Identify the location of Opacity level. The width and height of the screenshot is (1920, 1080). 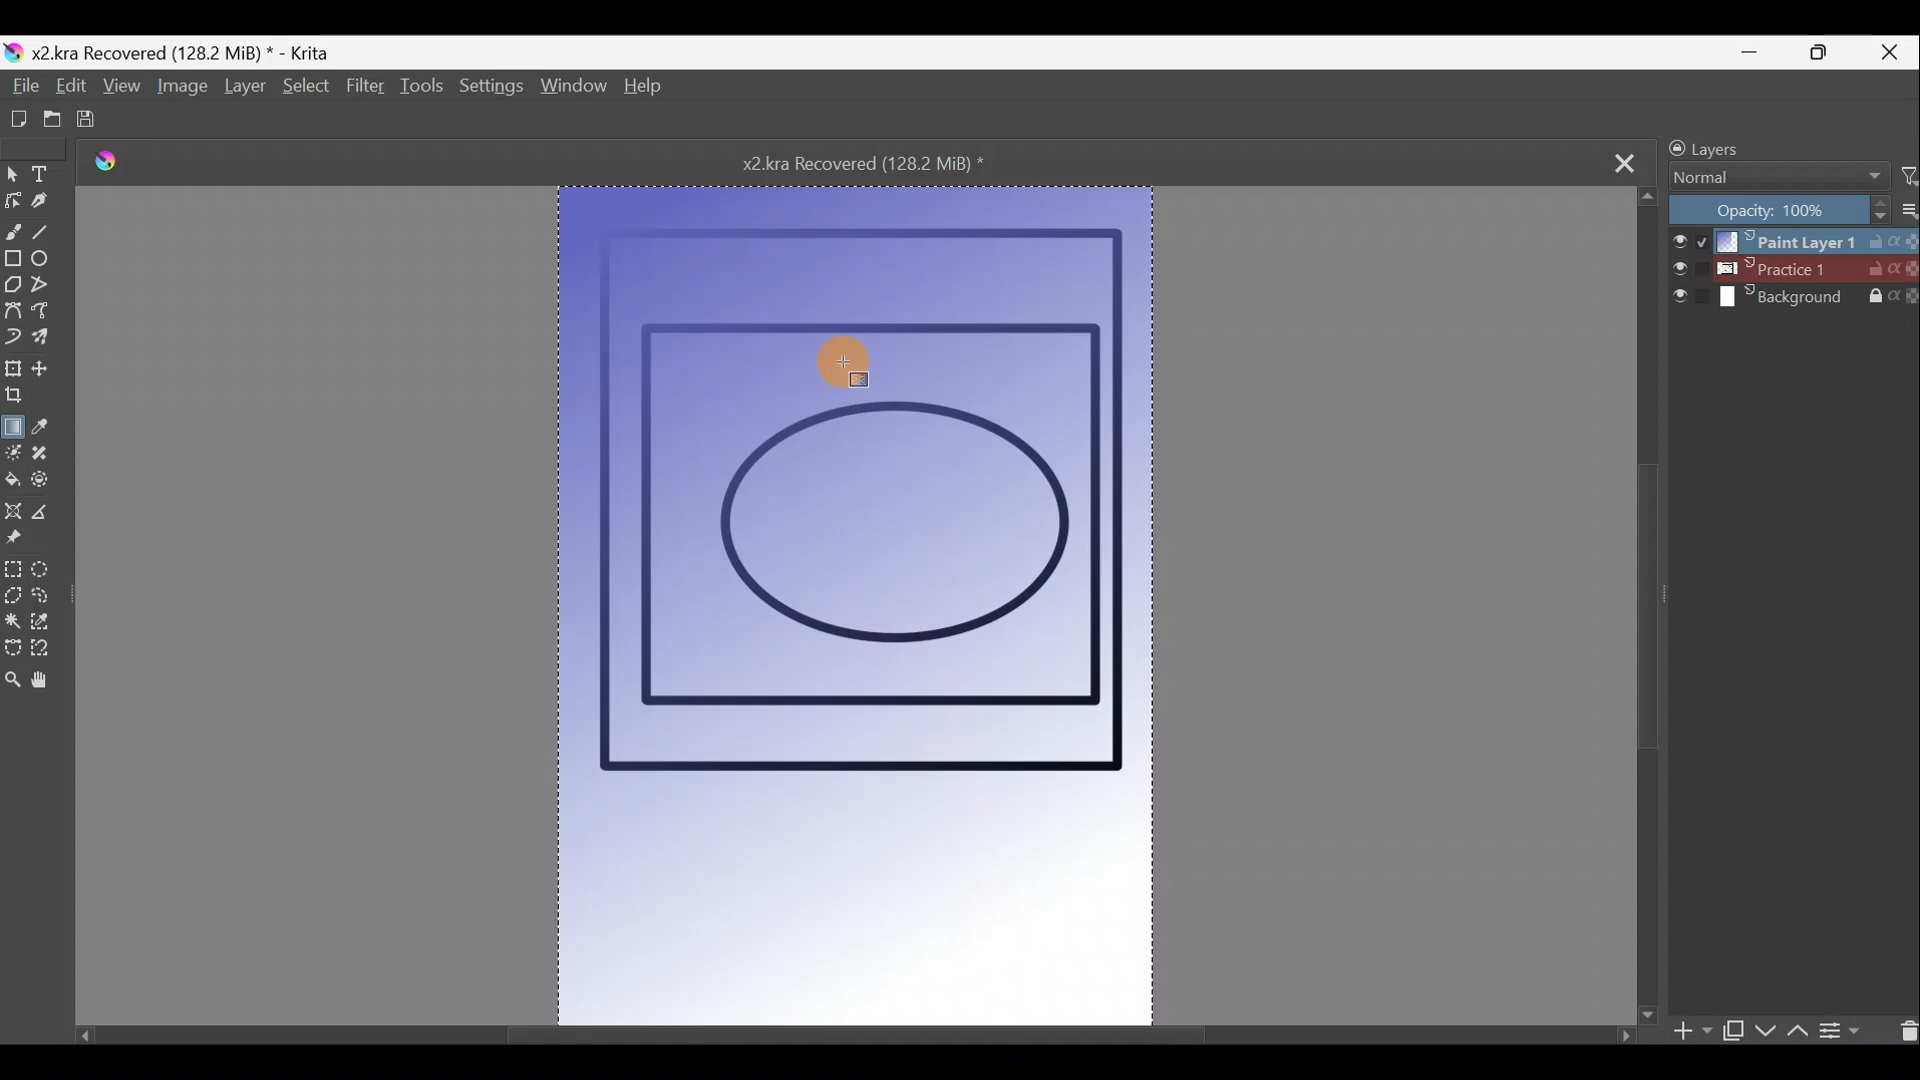
(1792, 209).